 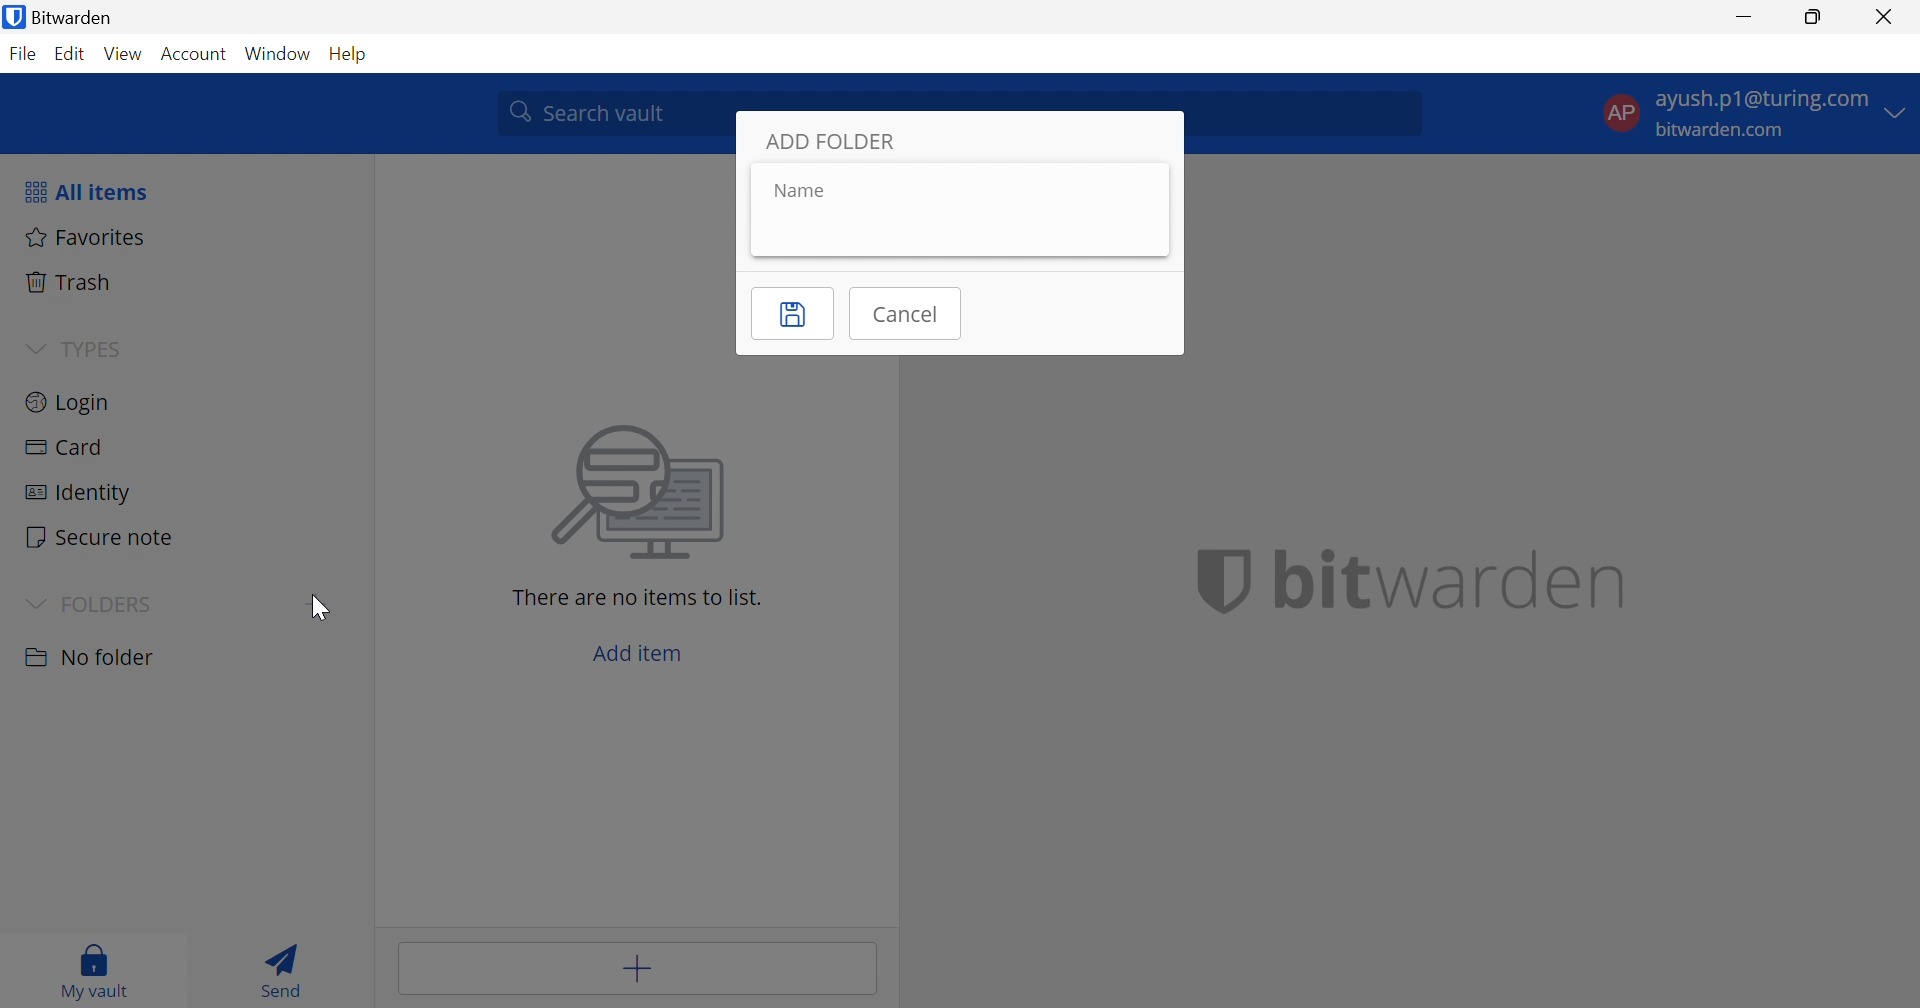 What do you see at coordinates (803, 192) in the screenshot?
I see `Name` at bounding box center [803, 192].